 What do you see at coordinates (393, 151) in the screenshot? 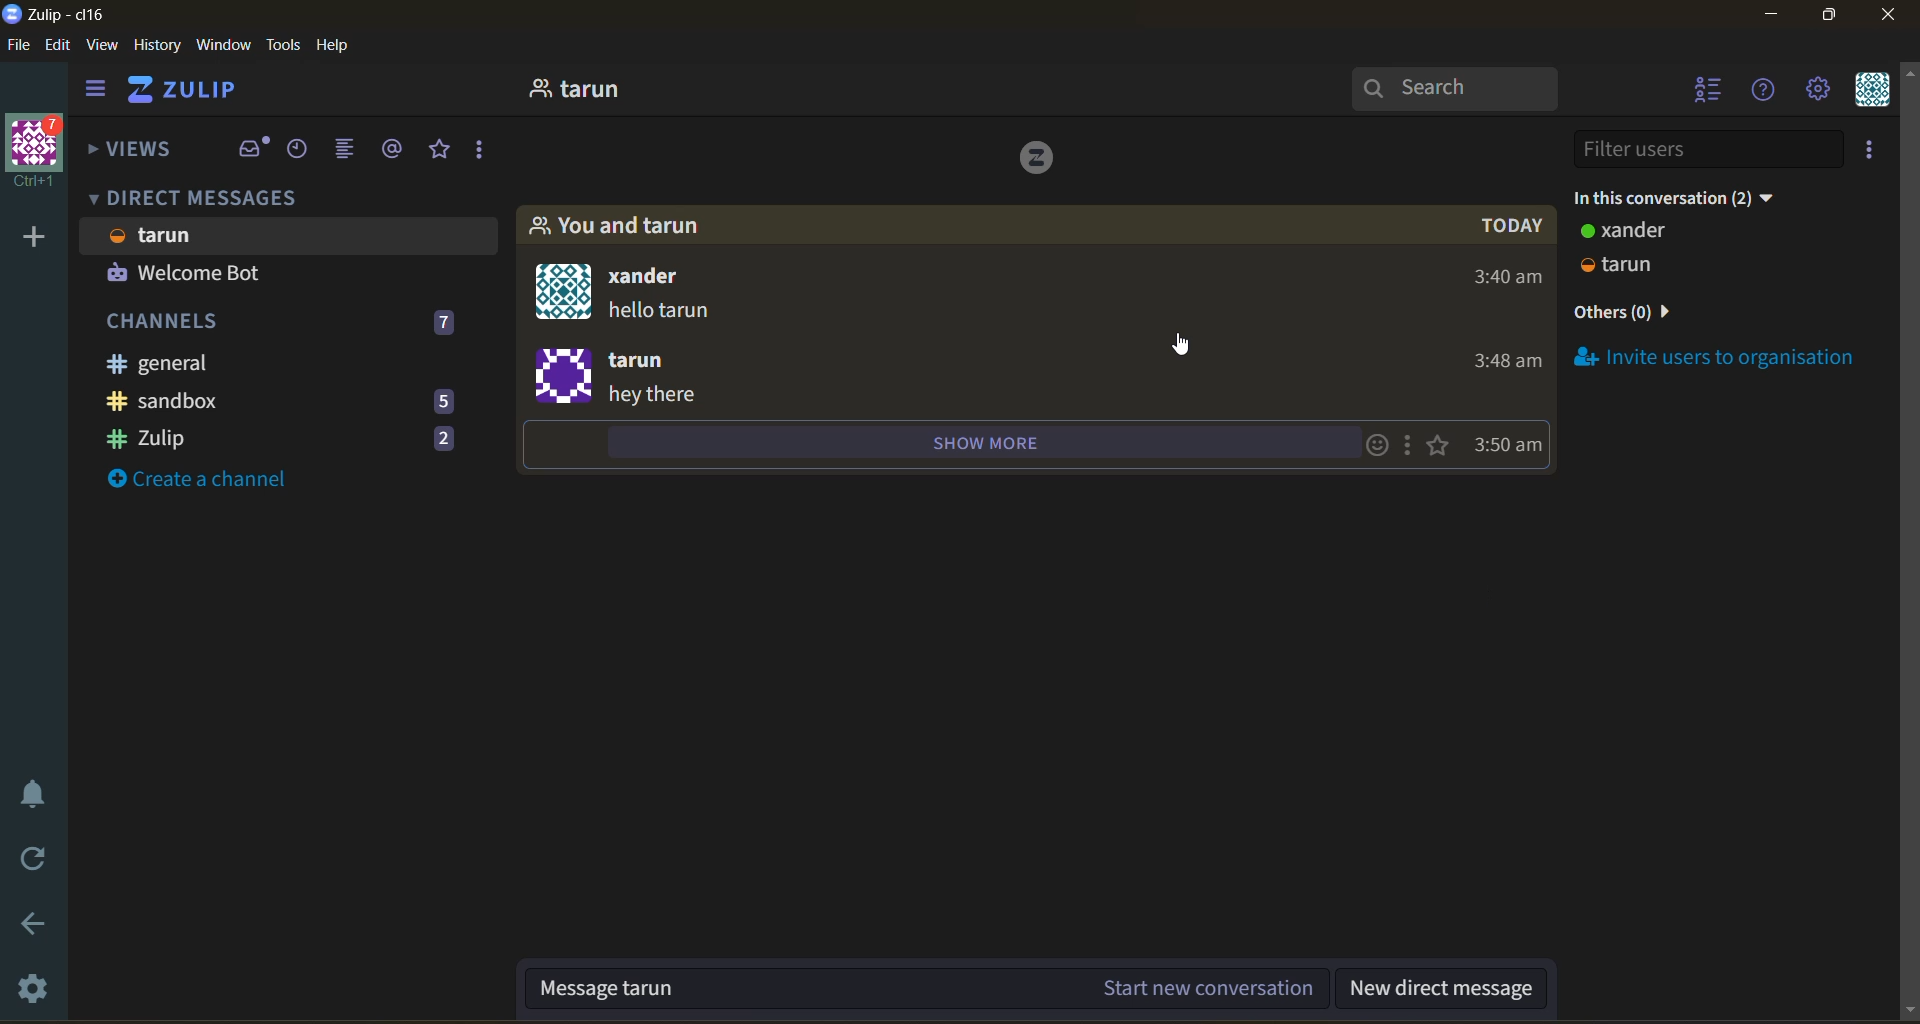
I see `mentions` at bounding box center [393, 151].